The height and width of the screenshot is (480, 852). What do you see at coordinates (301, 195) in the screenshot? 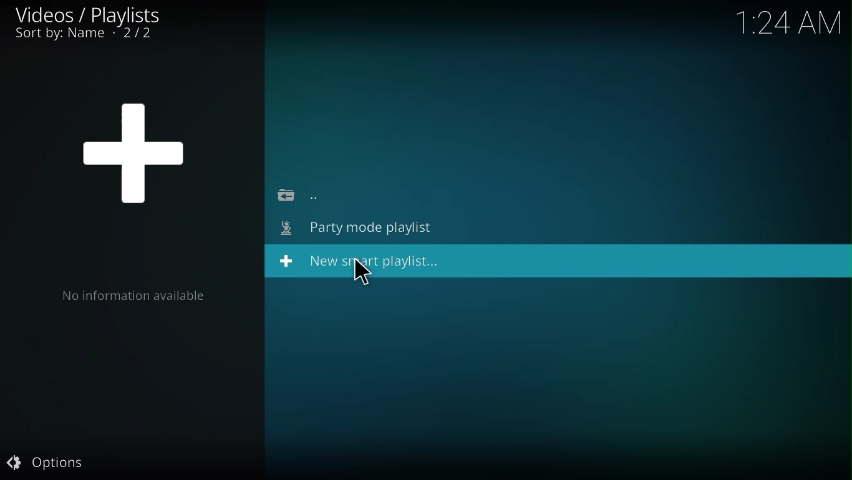
I see `back` at bounding box center [301, 195].